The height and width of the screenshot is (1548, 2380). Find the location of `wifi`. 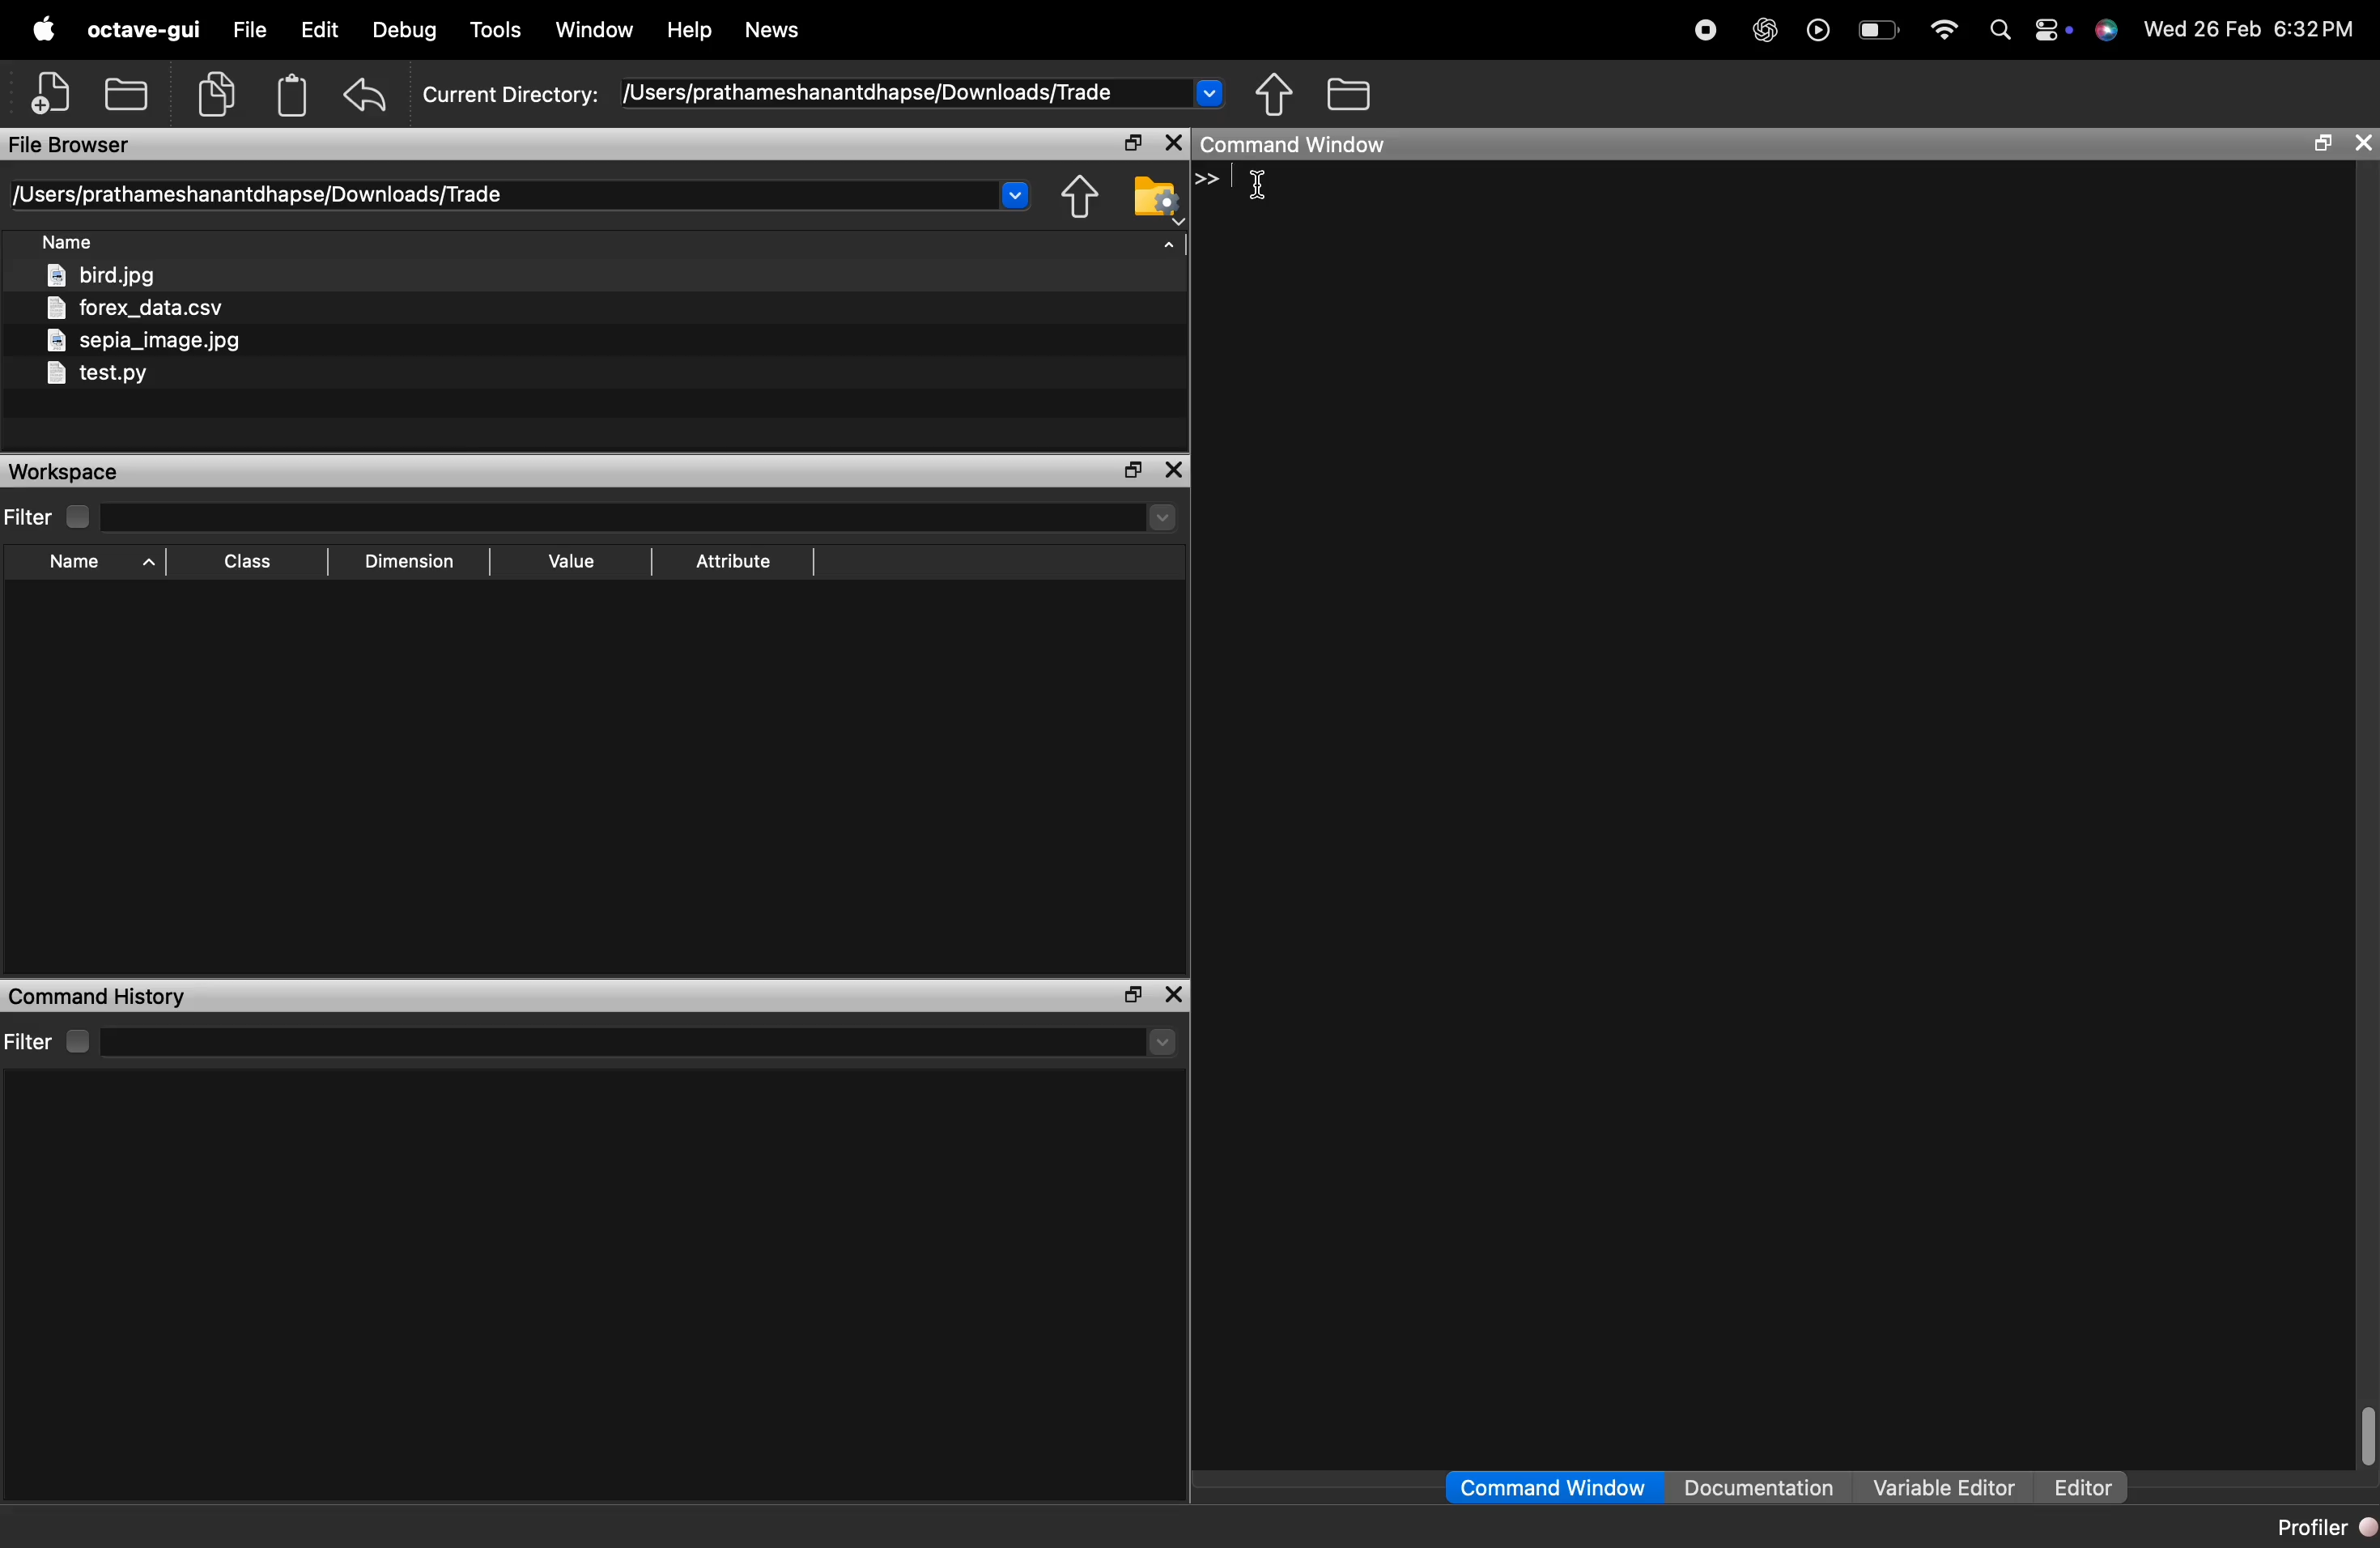

wifi is located at coordinates (1945, 30).